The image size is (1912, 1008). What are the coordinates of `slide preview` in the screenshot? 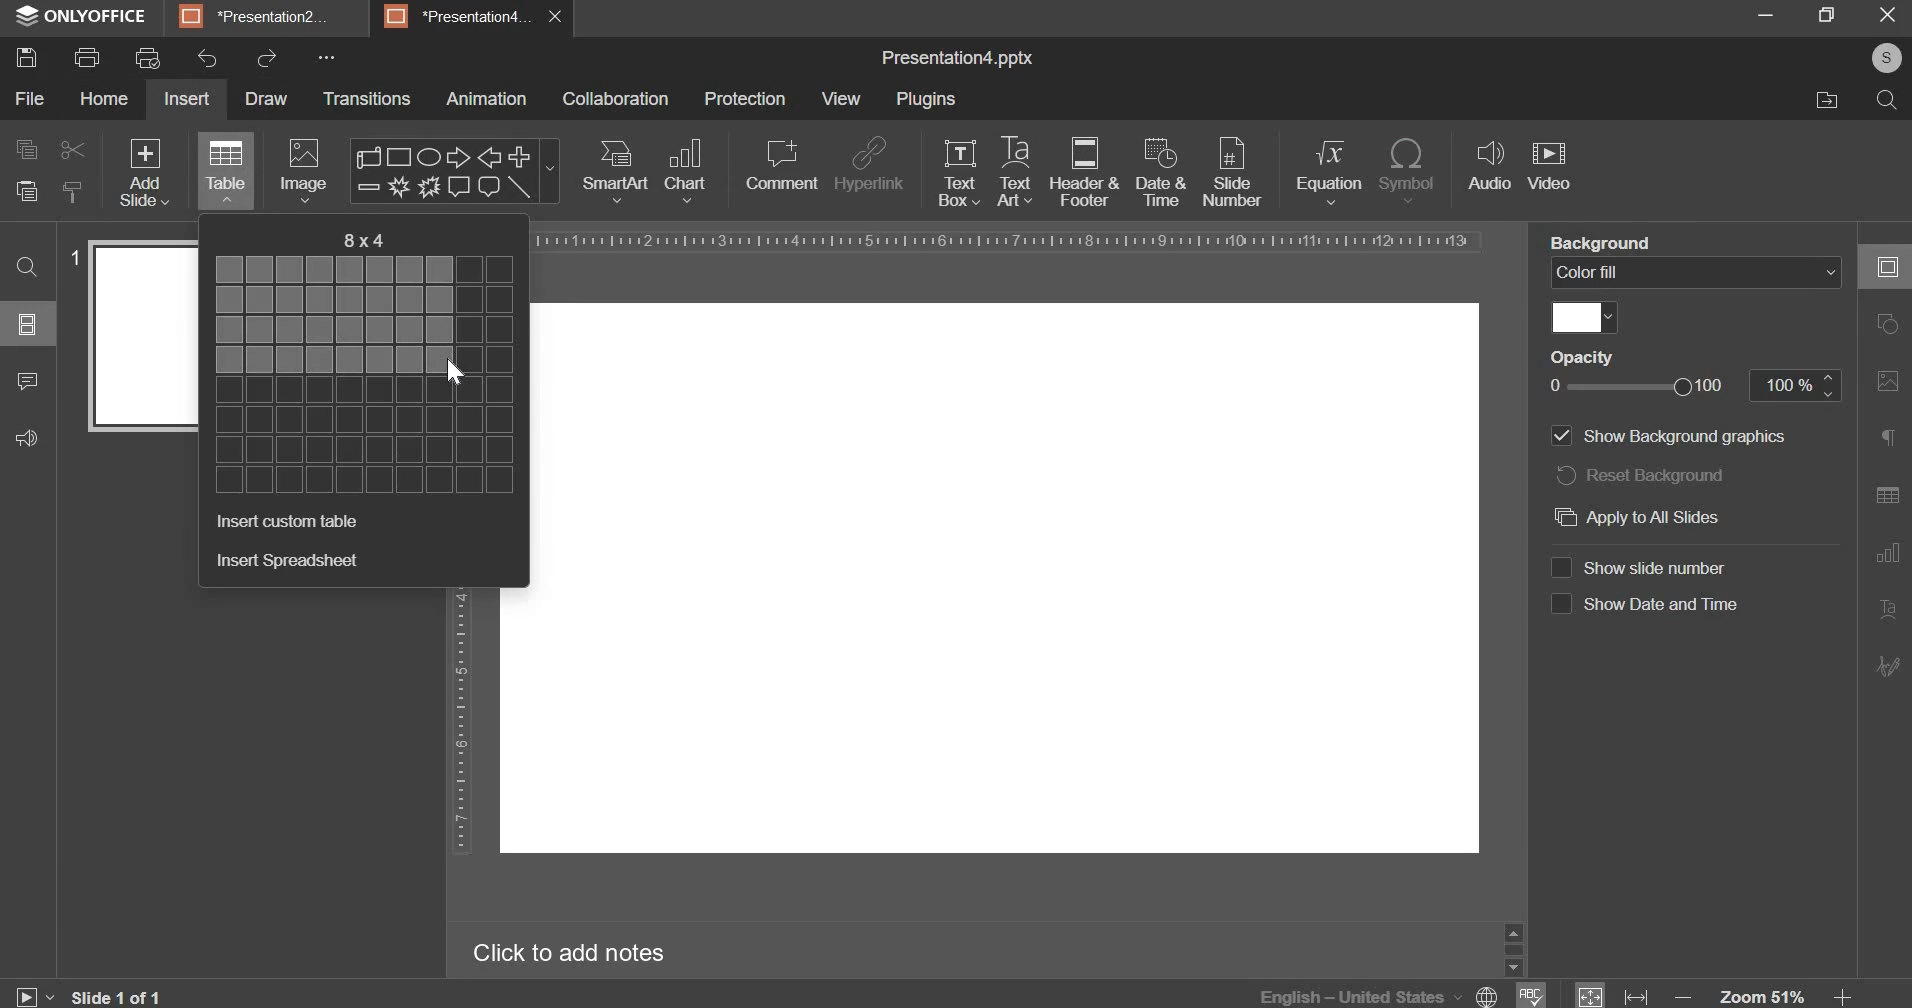 It's located at (144, 336).